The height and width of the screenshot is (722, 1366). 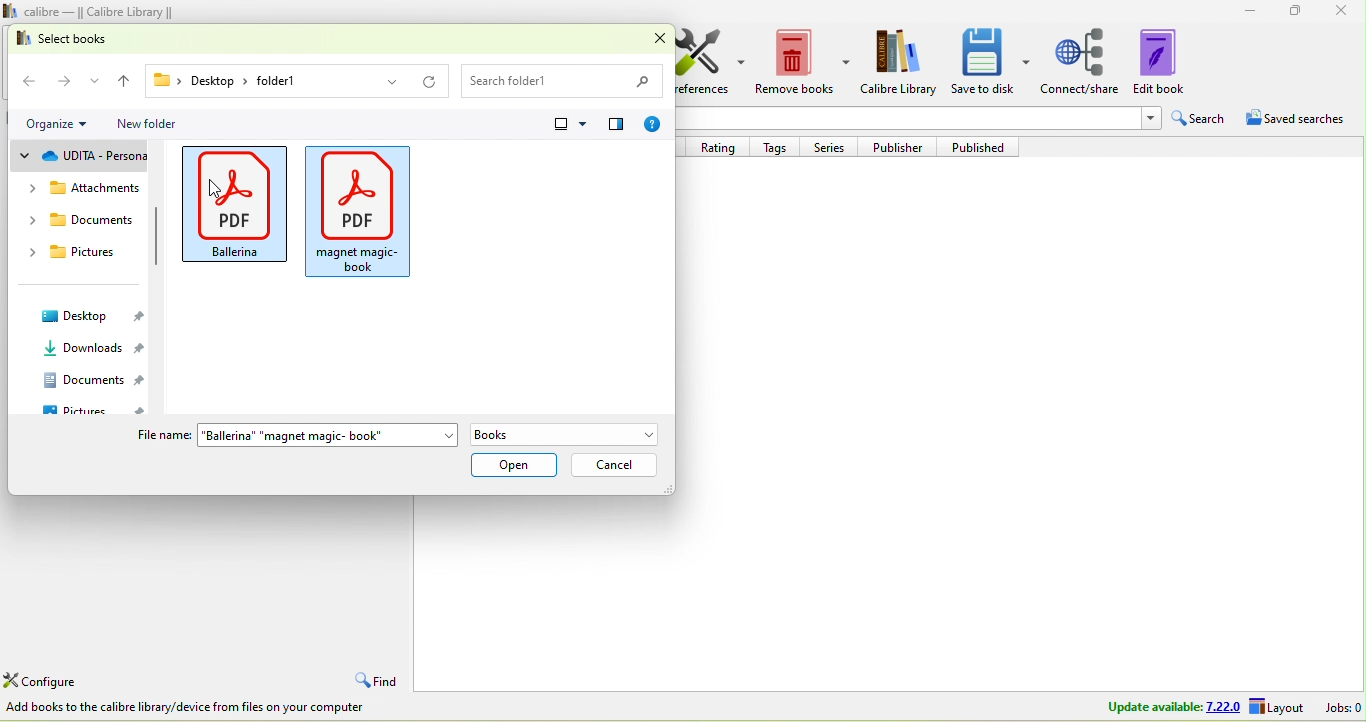 I want to click on add books to the calibre library /device from files on your computer, so click(x=192, y=707).